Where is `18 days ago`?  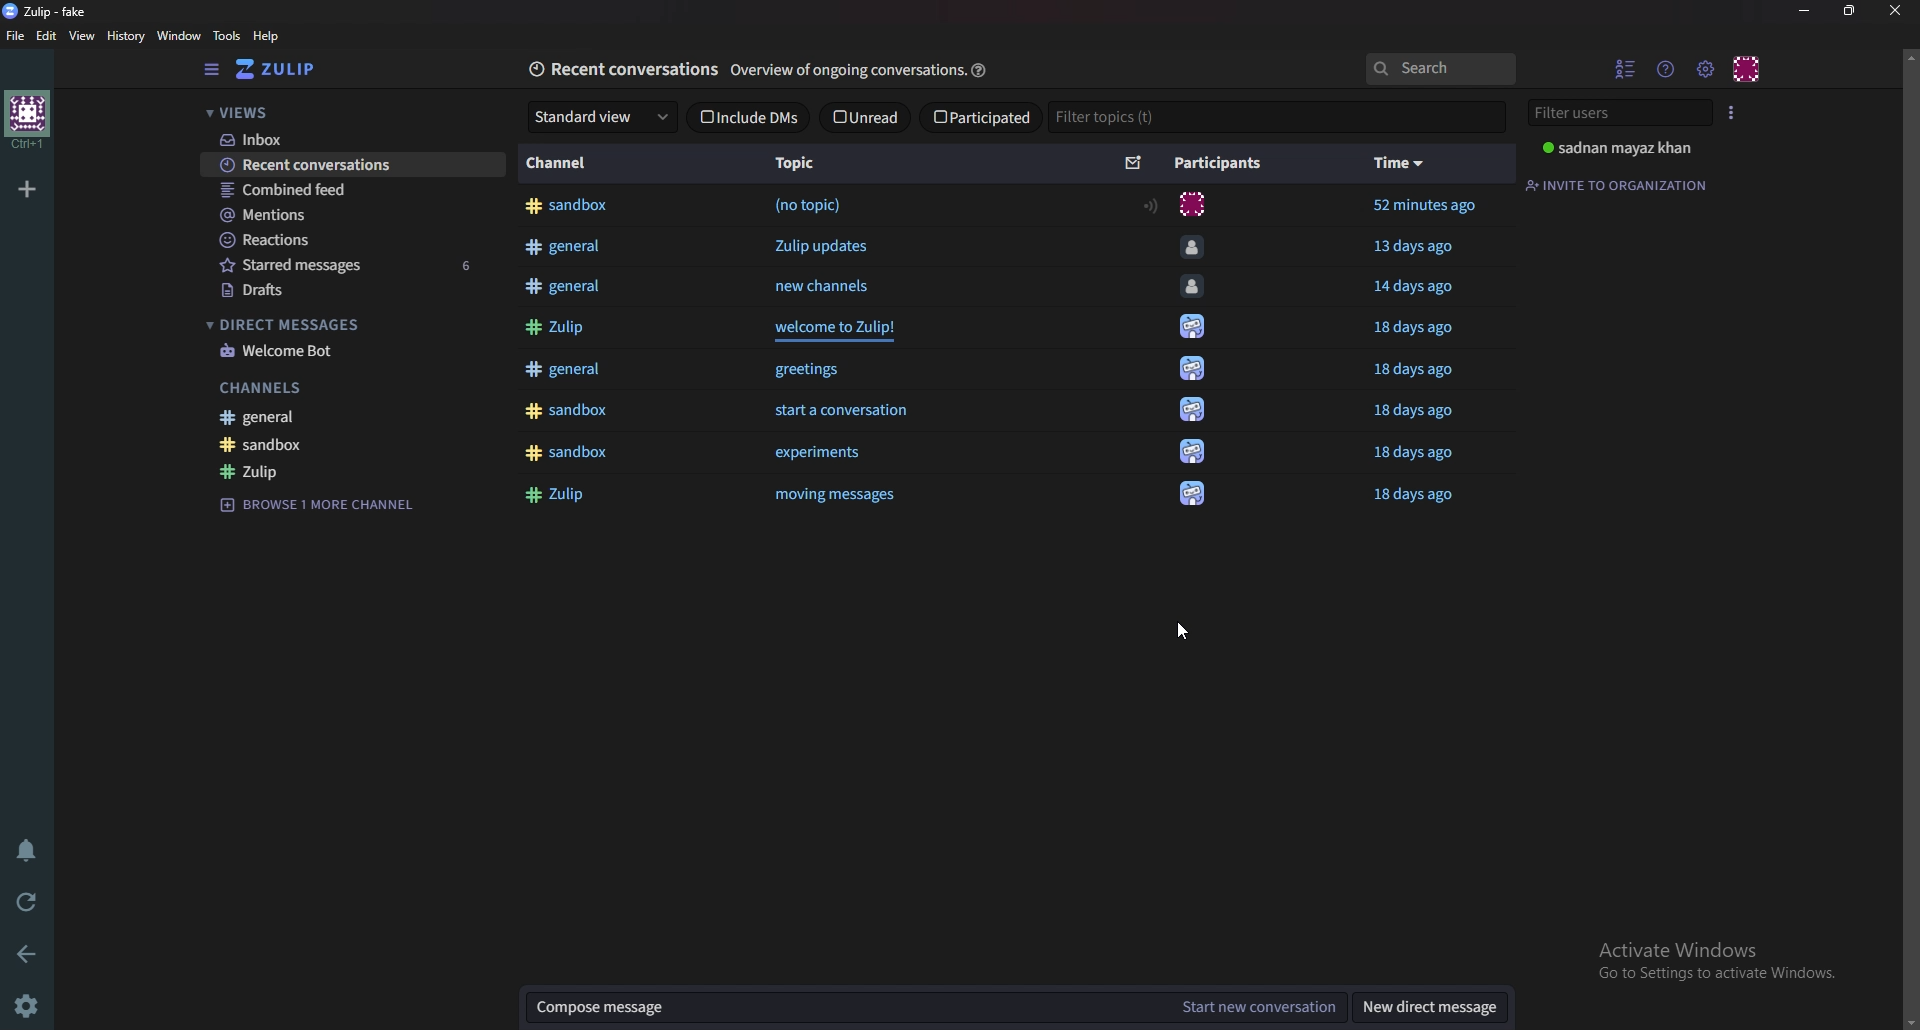 18 days ago is located at coordinates (1418, 502).